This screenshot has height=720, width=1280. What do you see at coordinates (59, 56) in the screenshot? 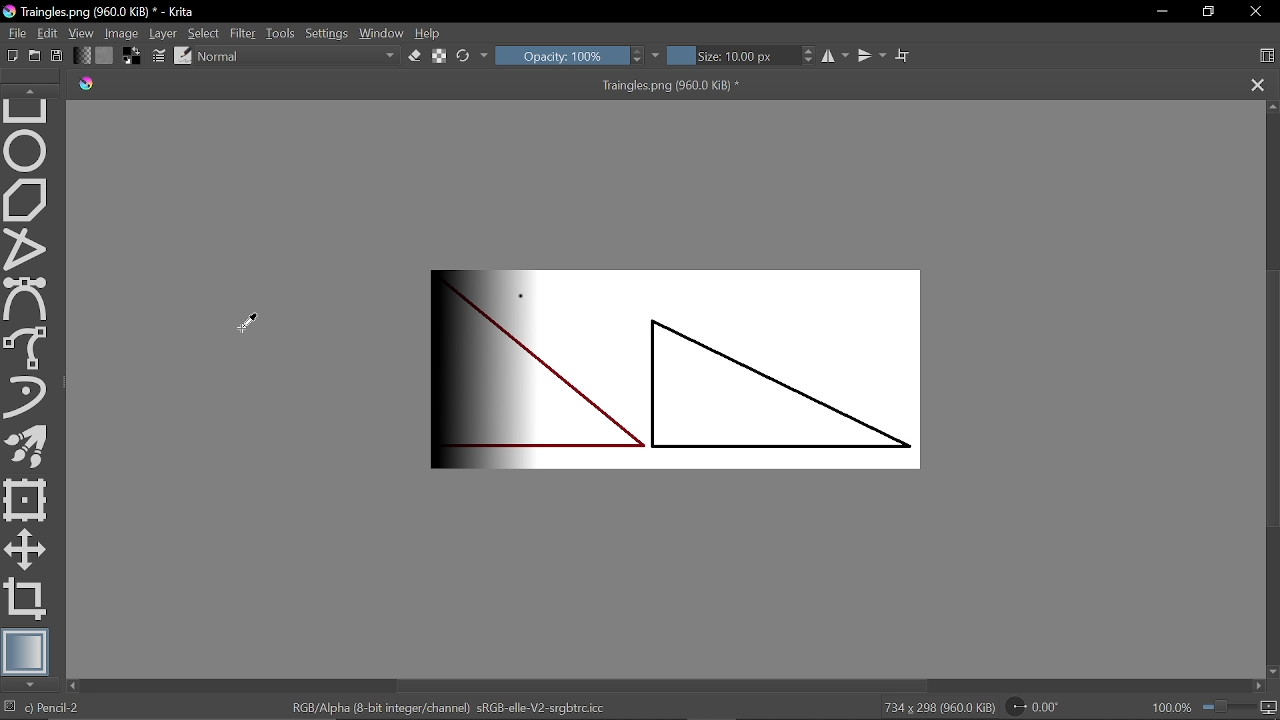
I see `Save` at bounding box center [59, 56].